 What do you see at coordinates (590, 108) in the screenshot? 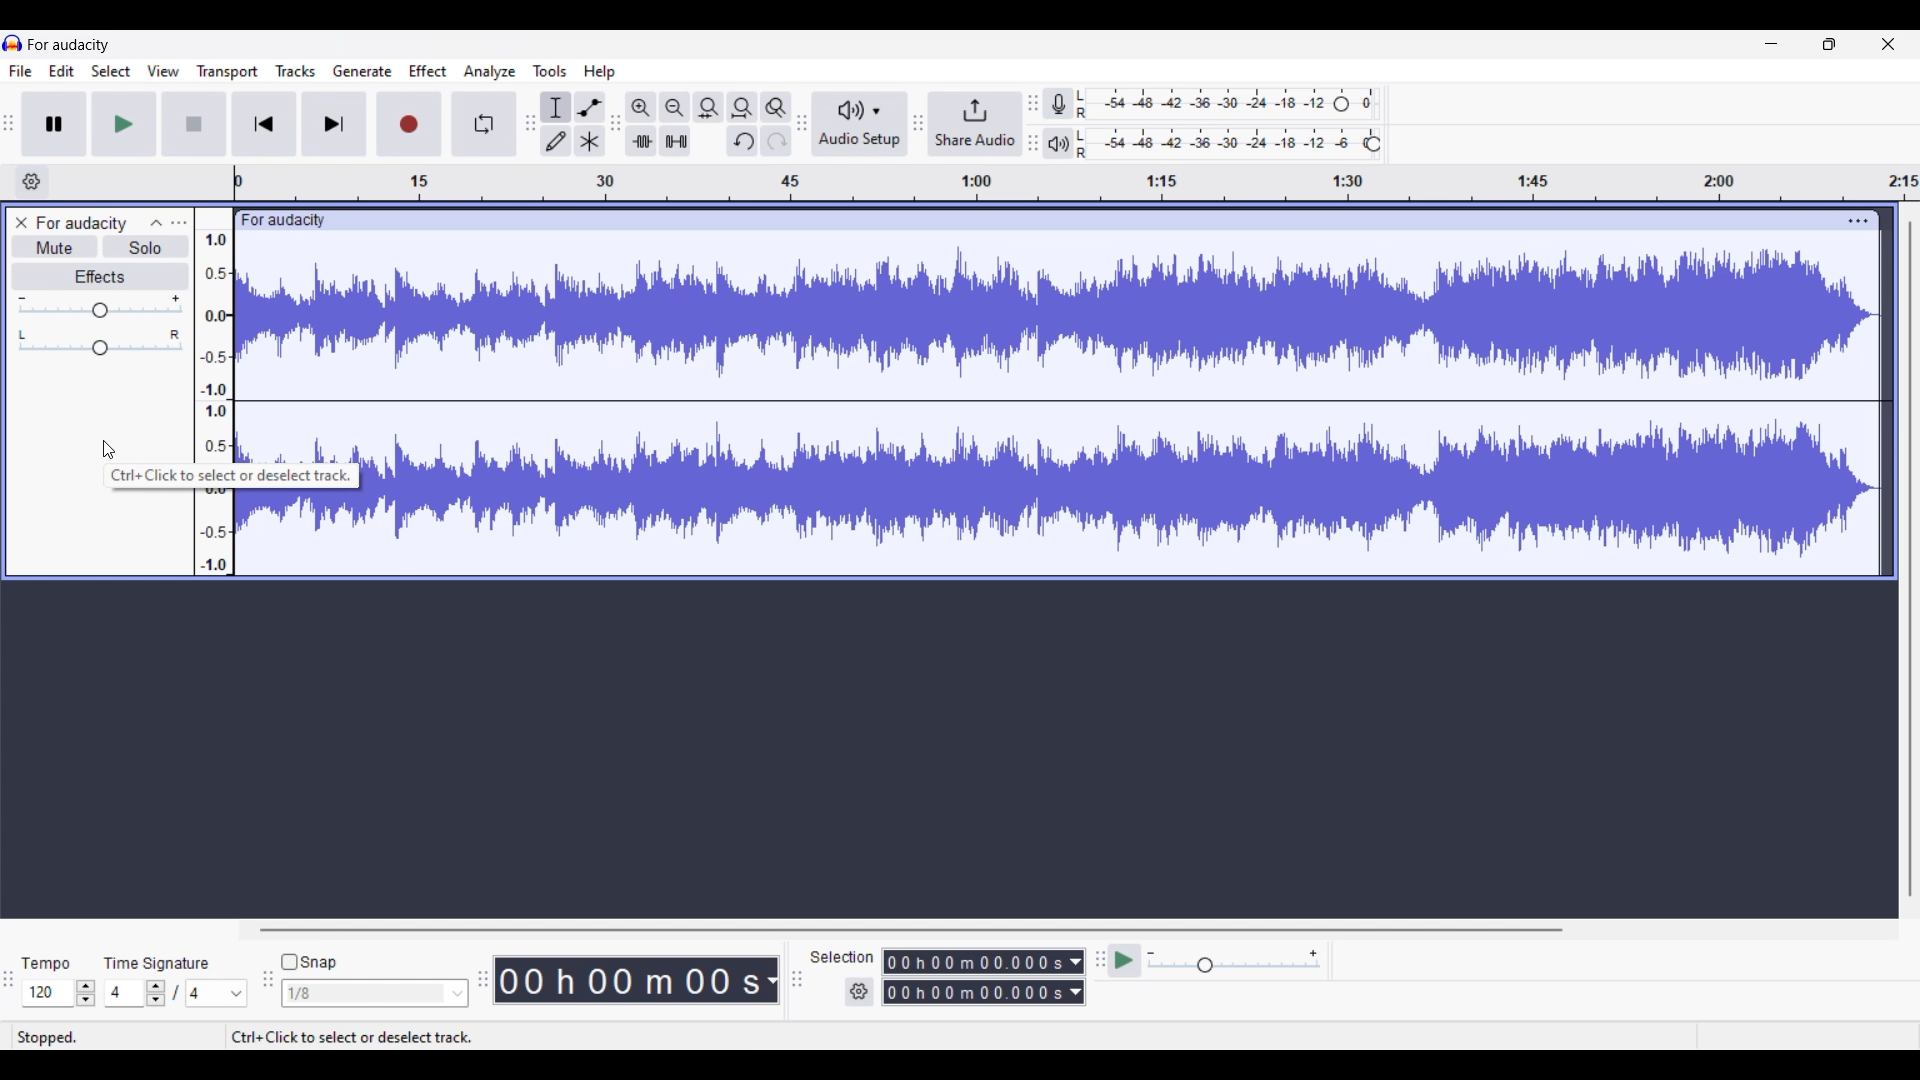
I see `Envelop tool` at bounding box center [590, 108].